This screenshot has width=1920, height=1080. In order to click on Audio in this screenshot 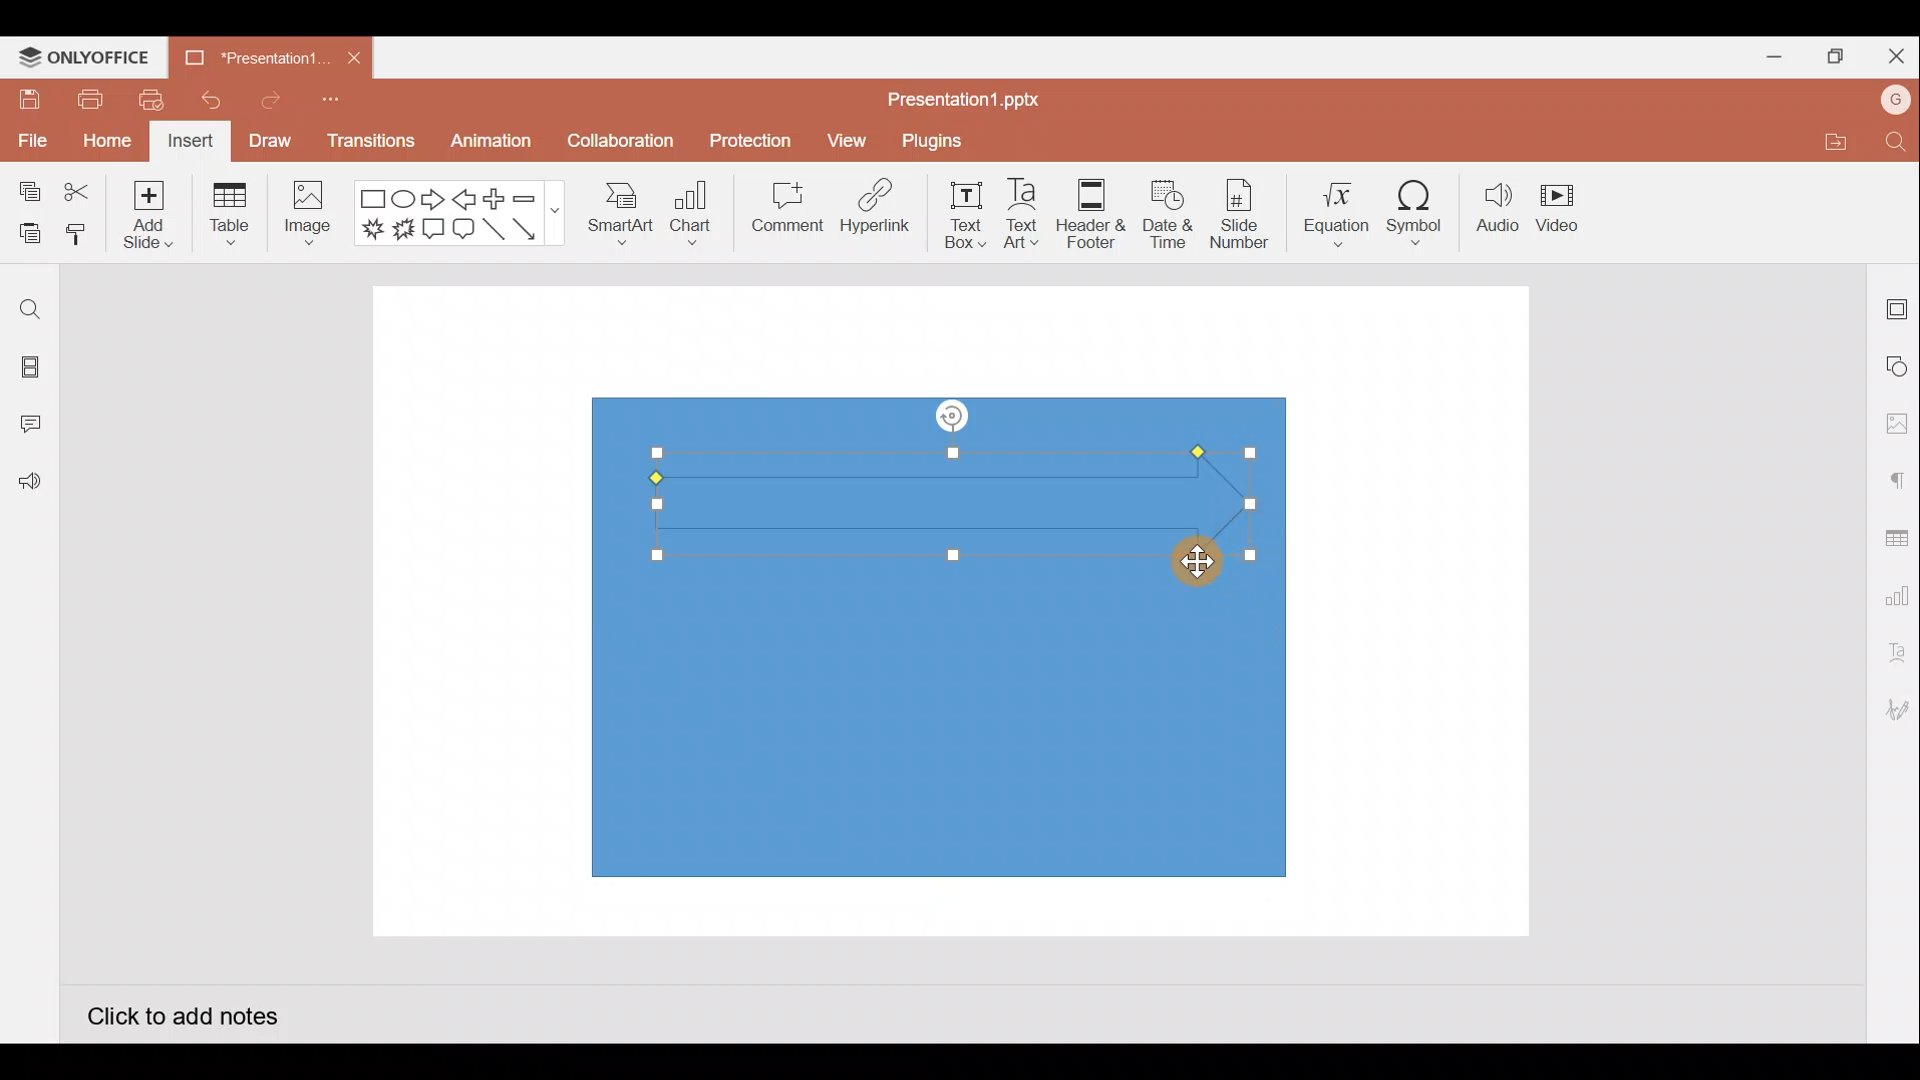, I will do `click(1498, 208)`.